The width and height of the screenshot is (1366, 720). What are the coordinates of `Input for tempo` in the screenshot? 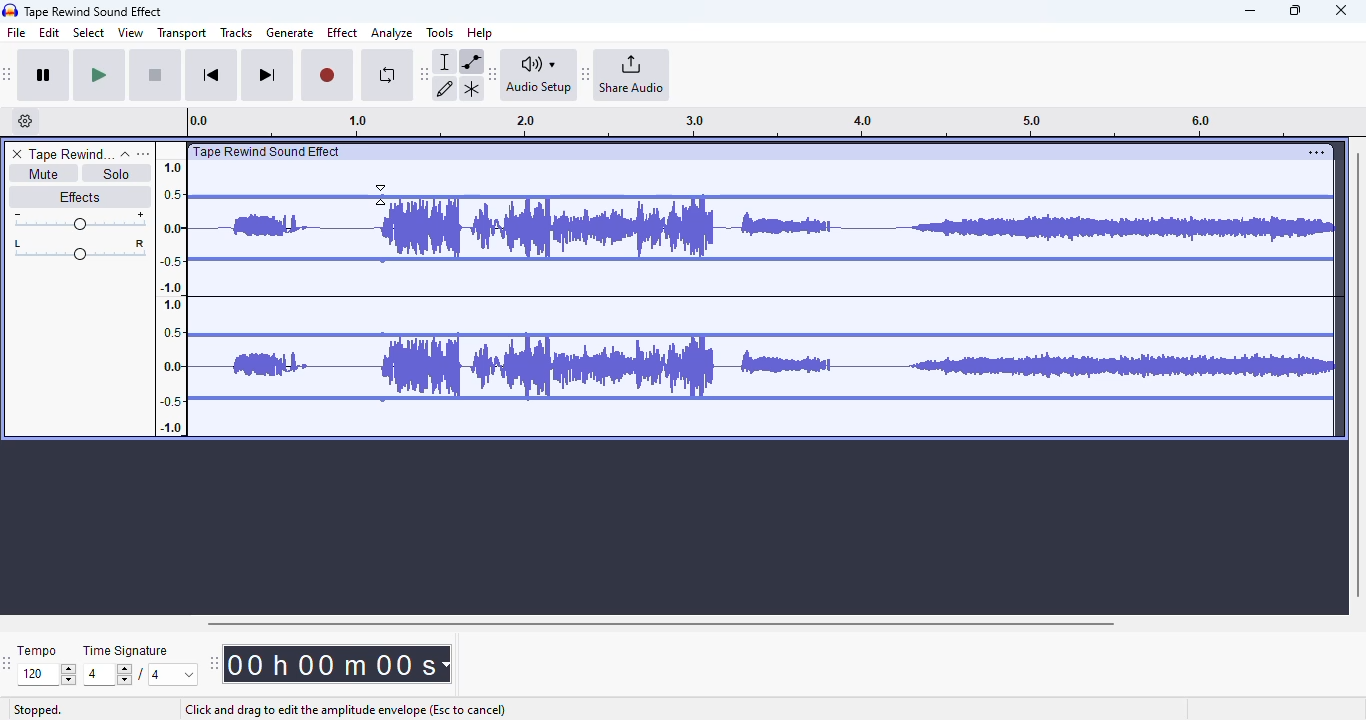 It's located at (46, 675).